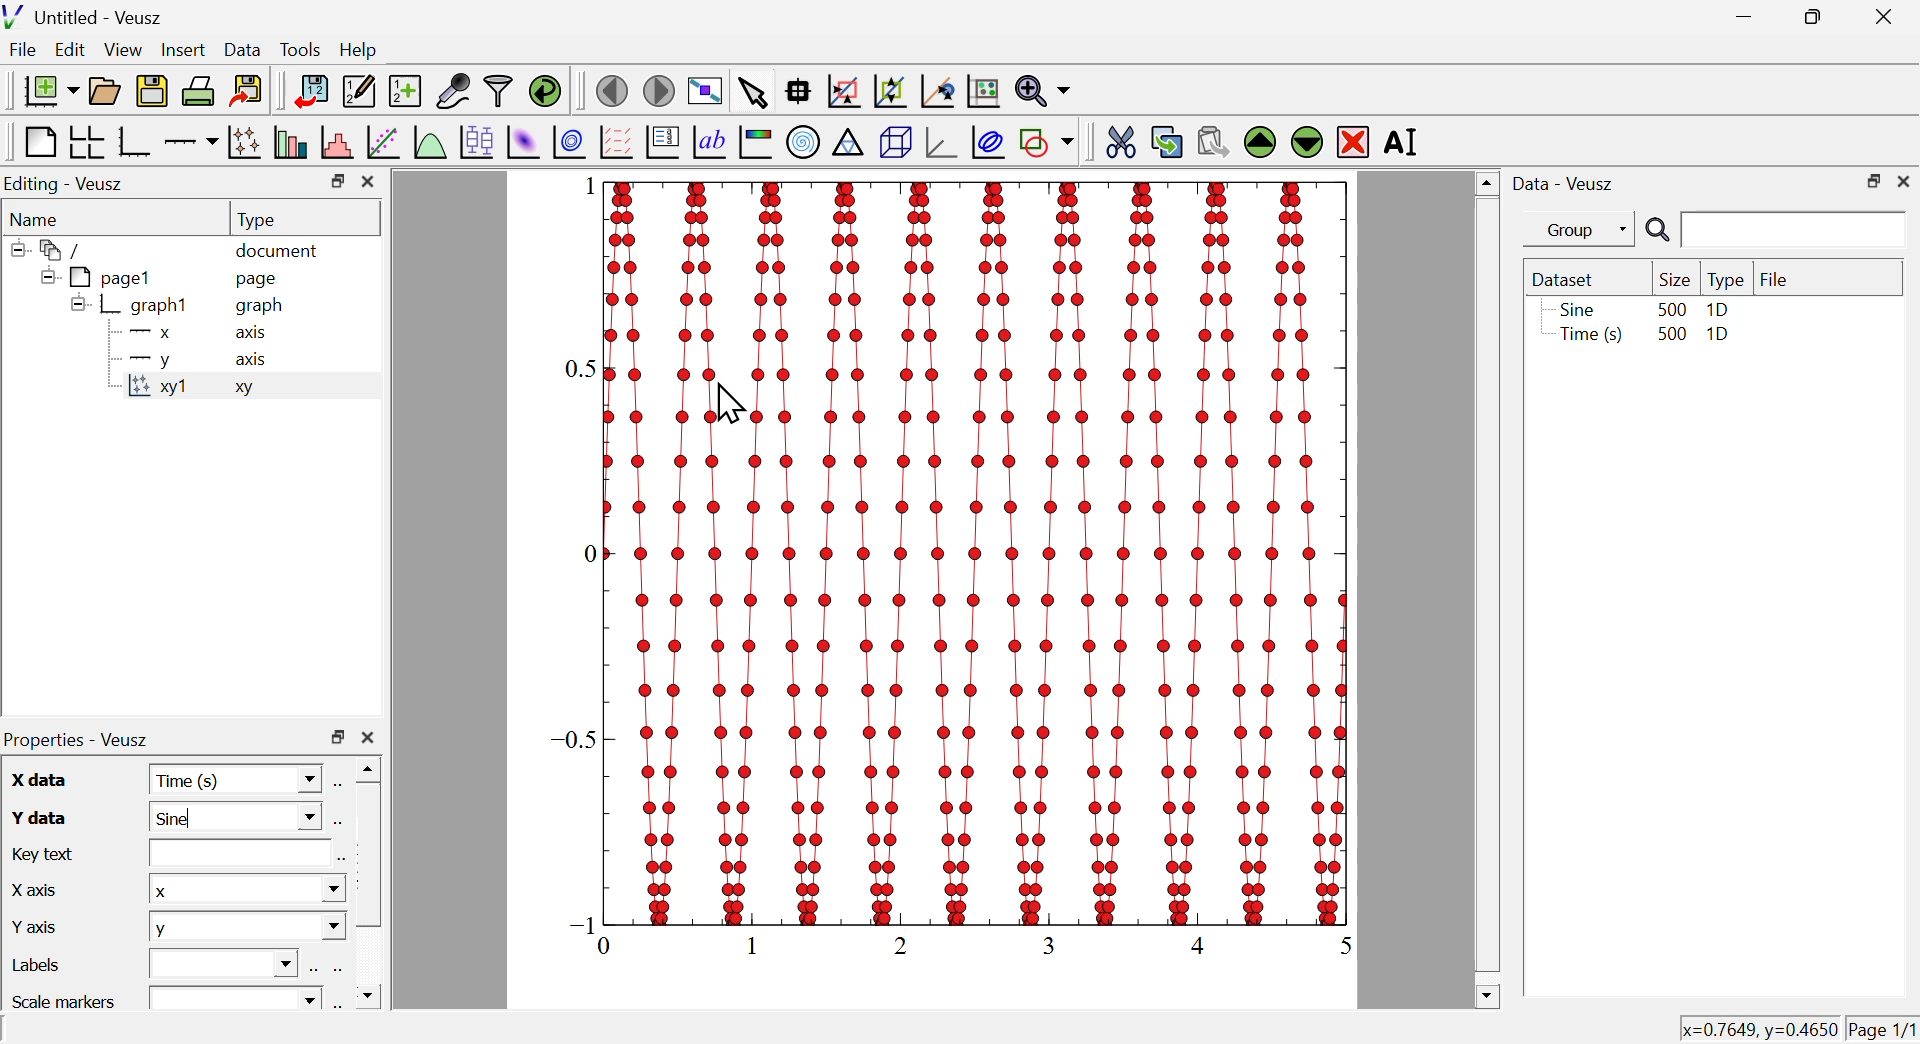 This screenshot has height=1044, width=1920. Describe the element at coordinates (37, 817) in the screenshot. I see `y data` at that location.